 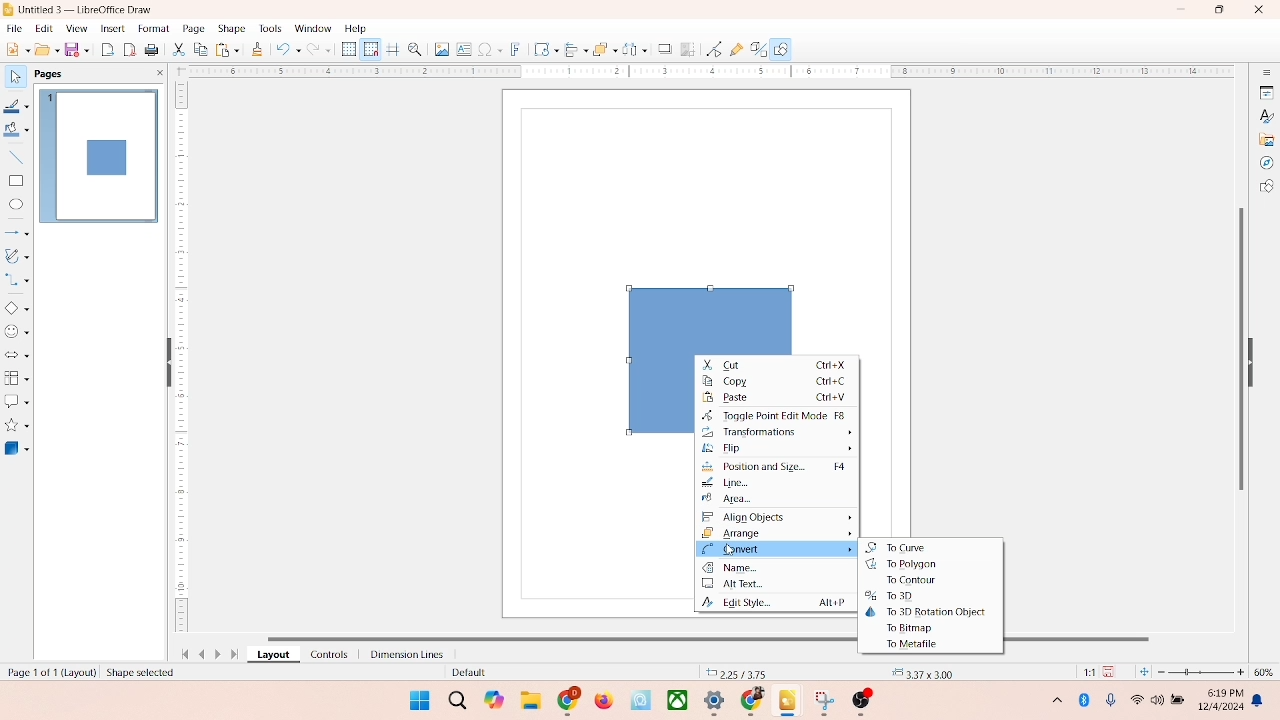 What do you see at coordinates (572, 47) in the screenshot?
I see `allign` at bounding box center [572, 47].